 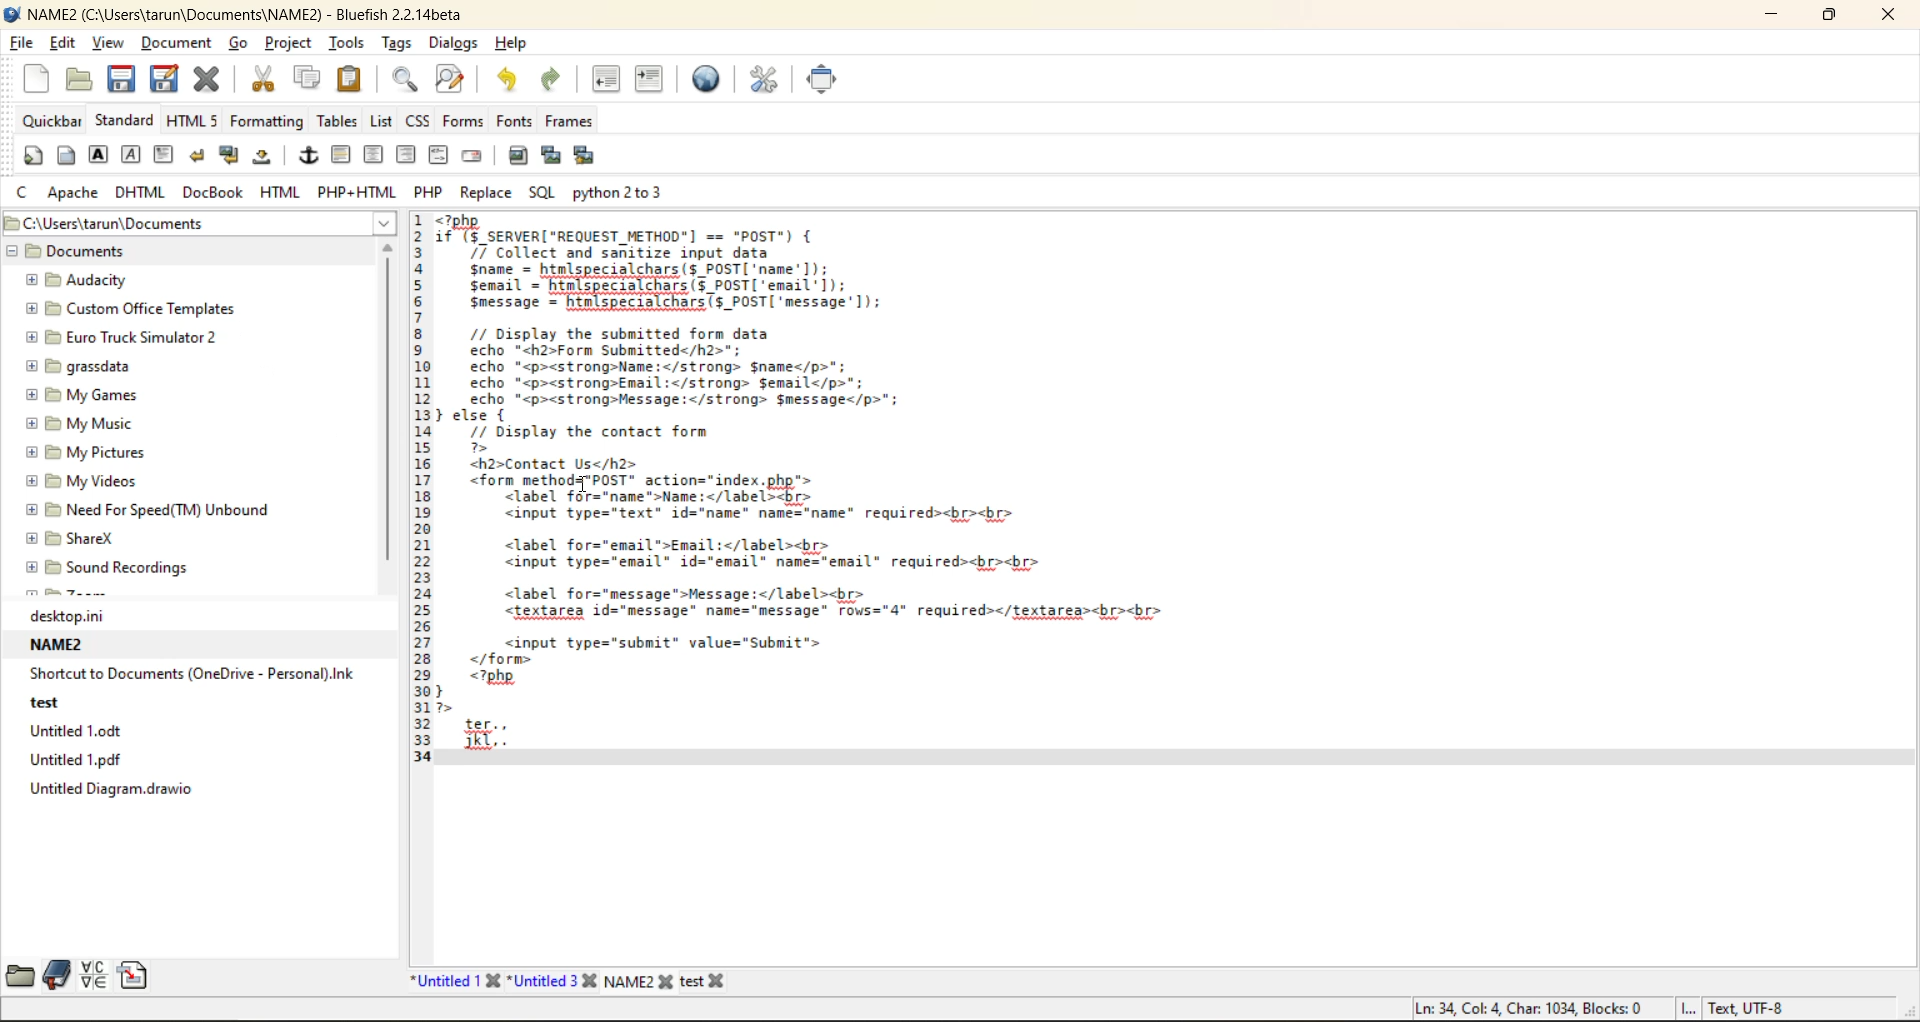 I want to click on undo, so click(x=510, y=81).